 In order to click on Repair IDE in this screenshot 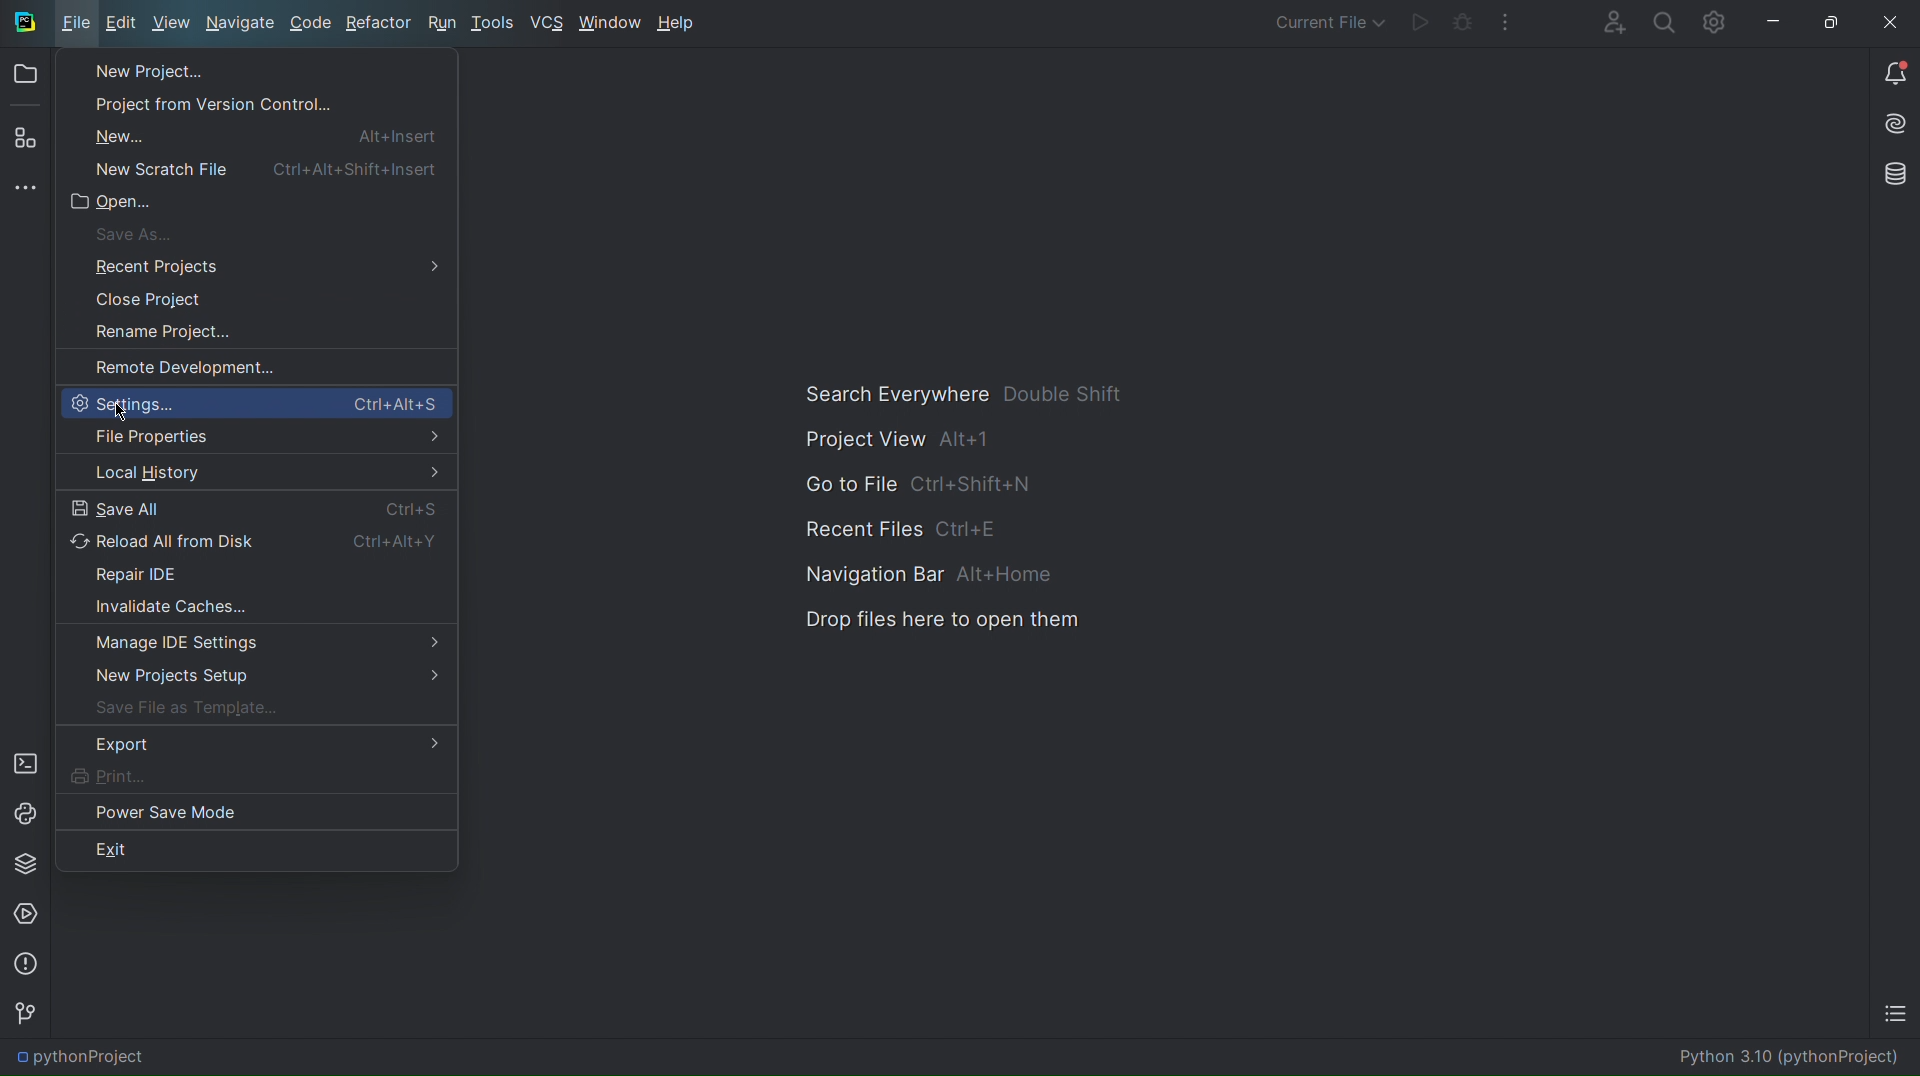, I will do `click(255, 573)`.